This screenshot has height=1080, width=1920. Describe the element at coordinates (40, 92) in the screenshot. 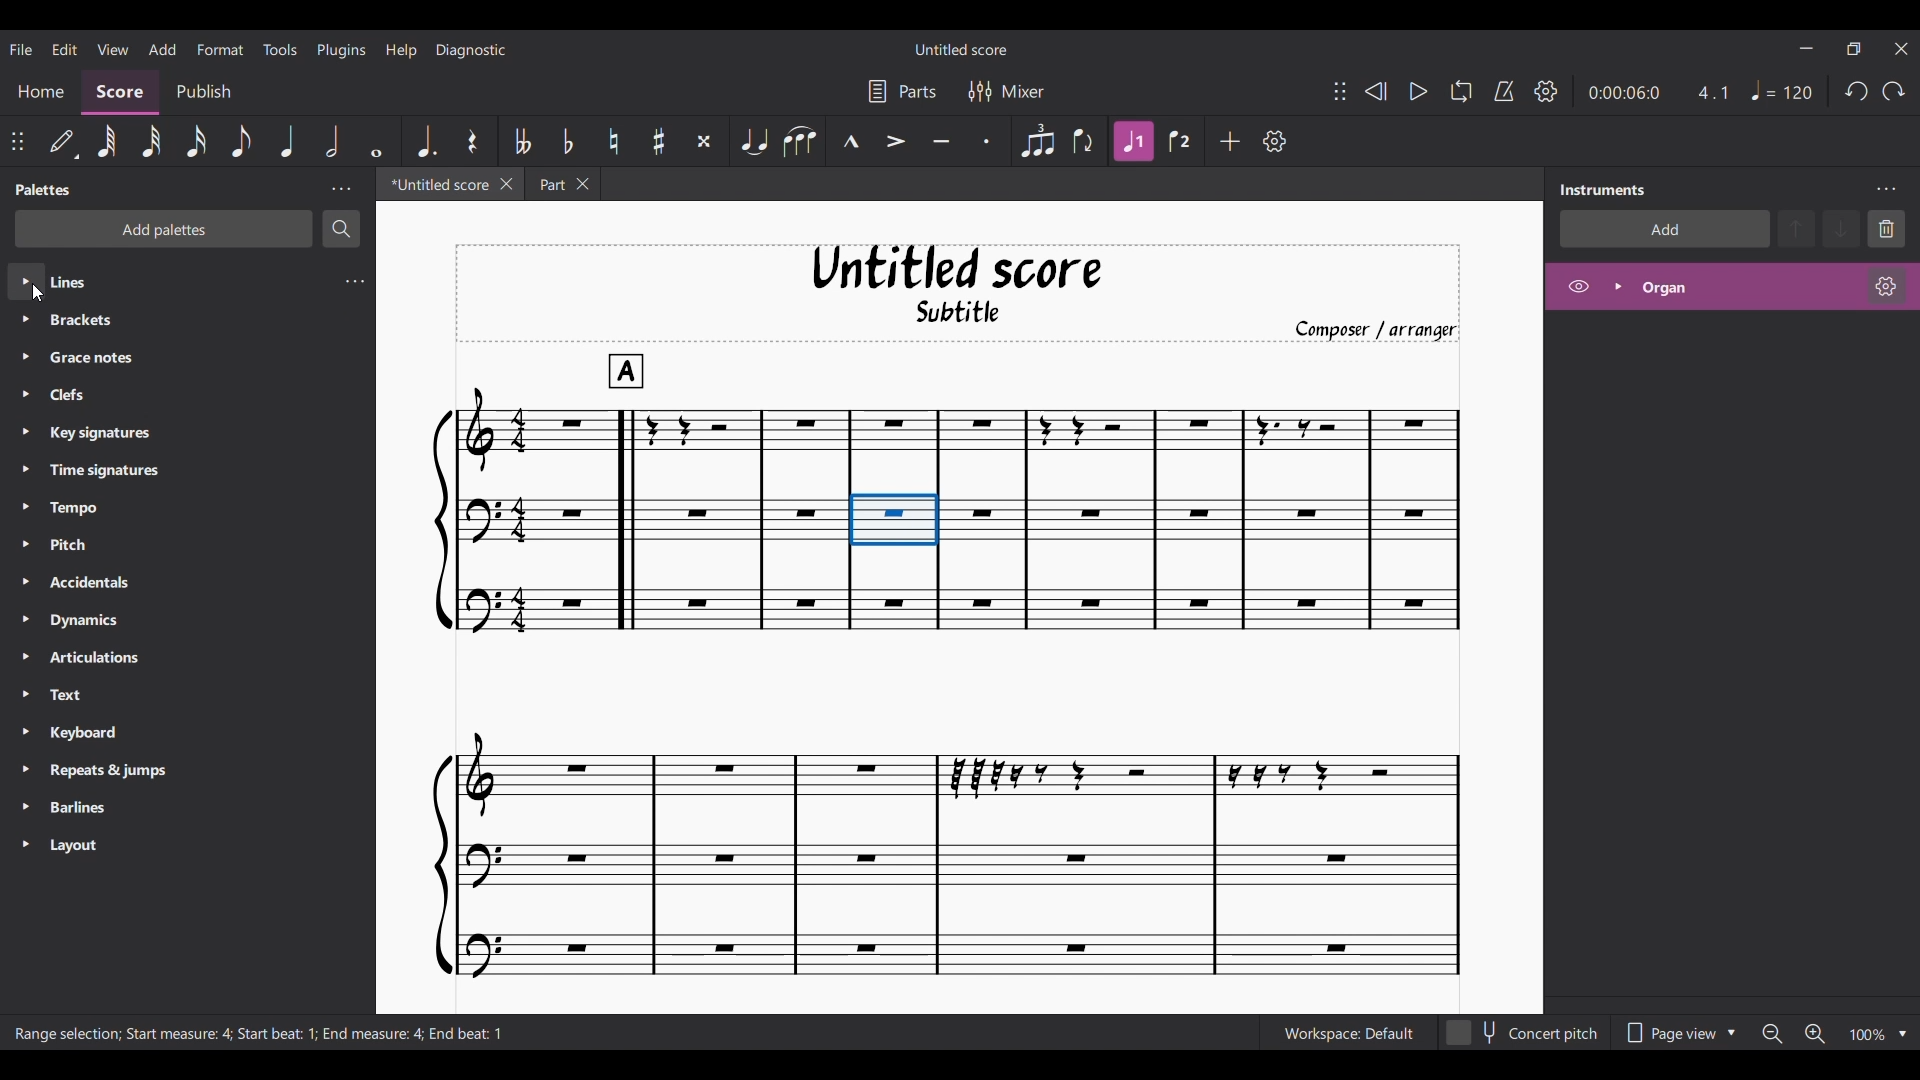

I see `Home section` at that location.